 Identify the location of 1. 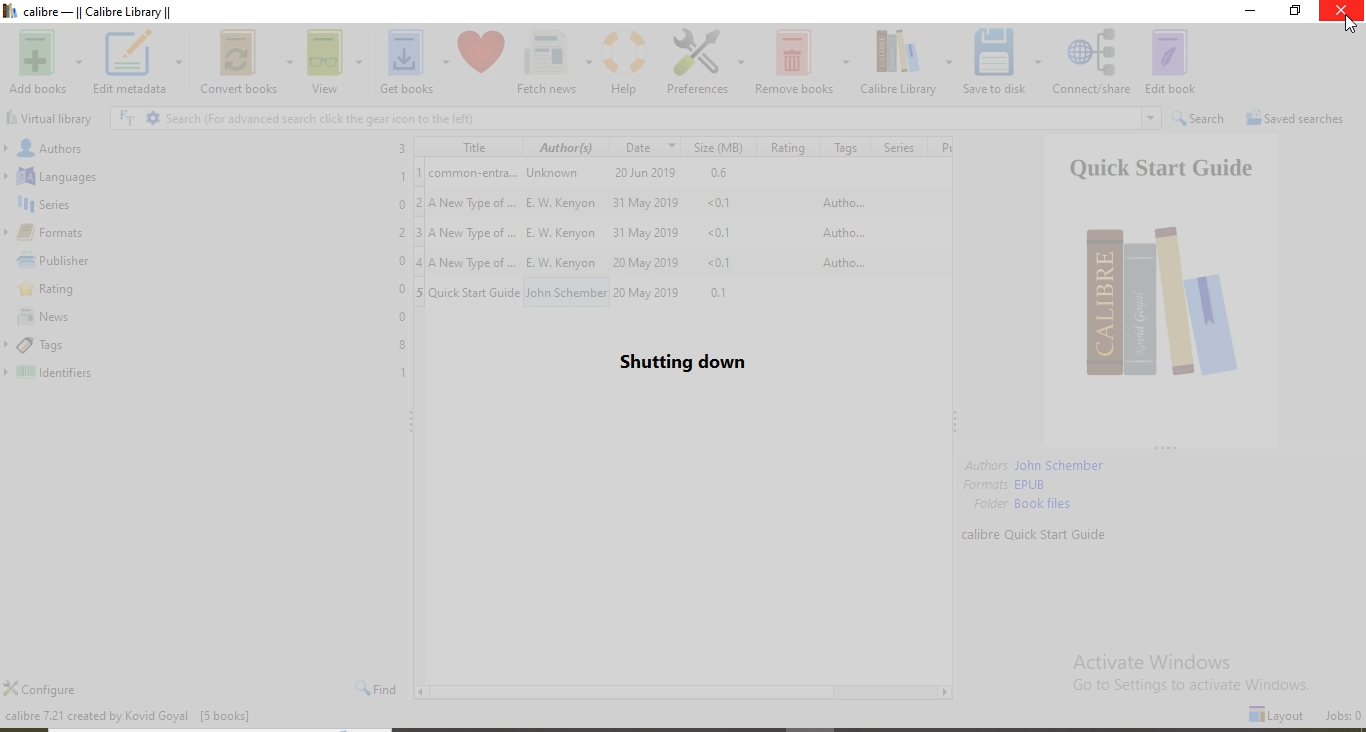
(419, 172).